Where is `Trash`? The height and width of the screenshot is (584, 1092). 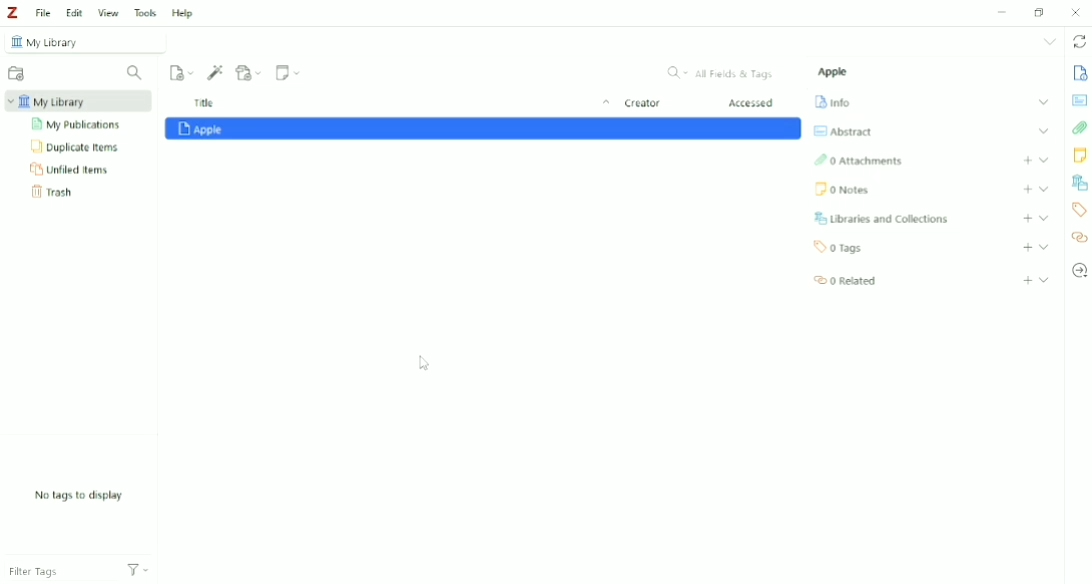
Trash is located at coordinates (55, 193).